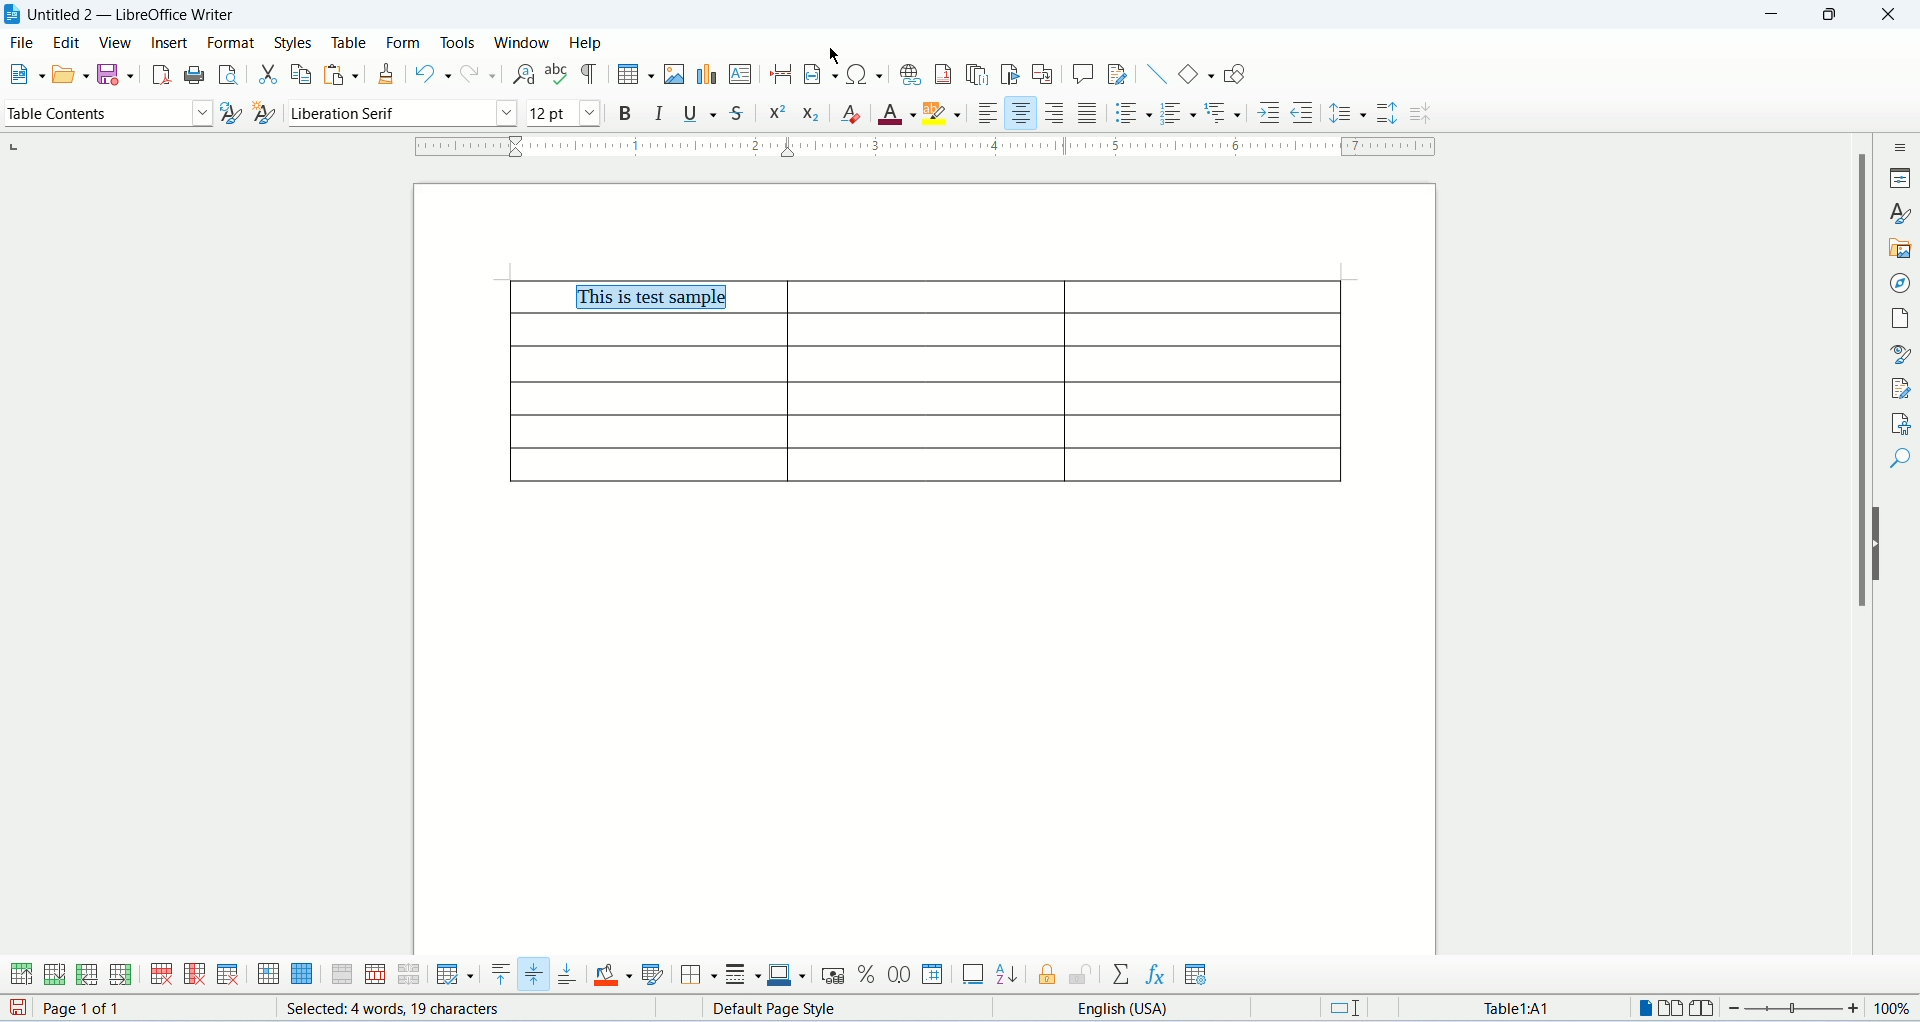 The height and width of the screenshot is (1022, 1920). I want to click on character highlighting, so click(941, 112).